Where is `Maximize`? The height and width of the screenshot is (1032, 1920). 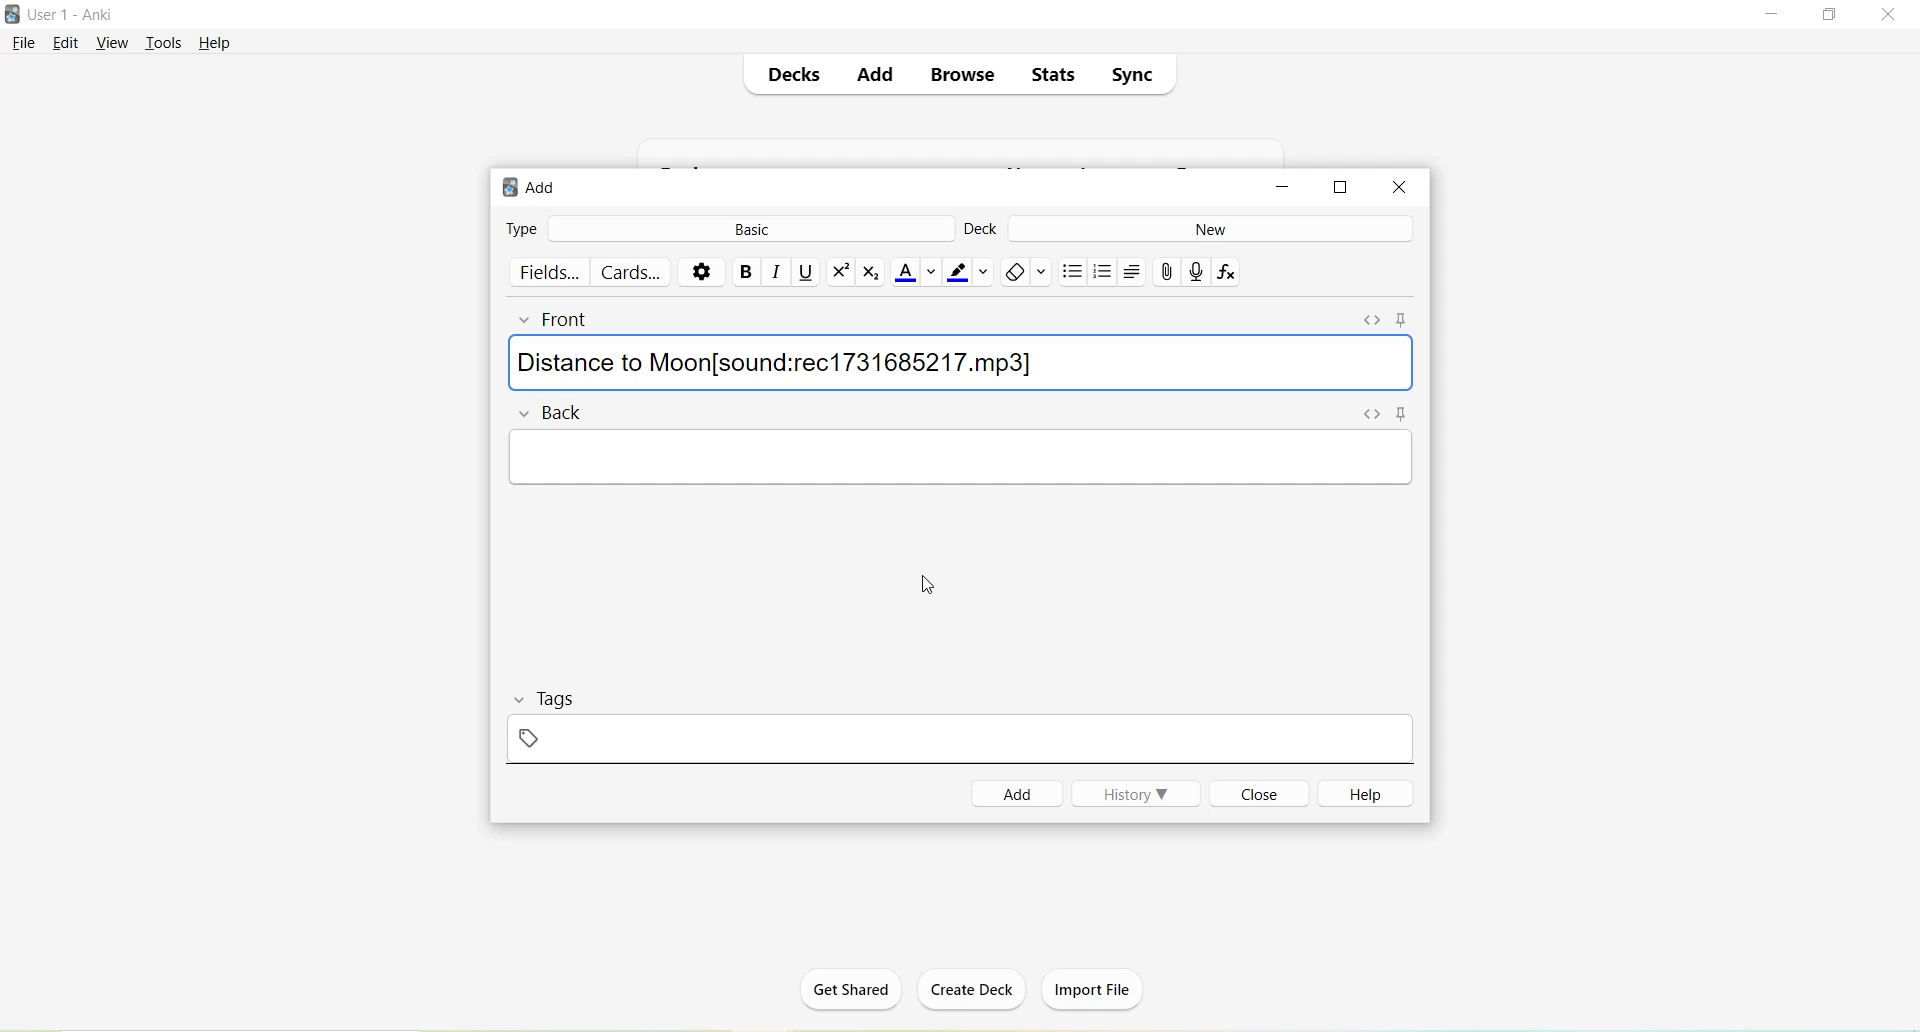
Maximize is located at coordinates (1341, 188).